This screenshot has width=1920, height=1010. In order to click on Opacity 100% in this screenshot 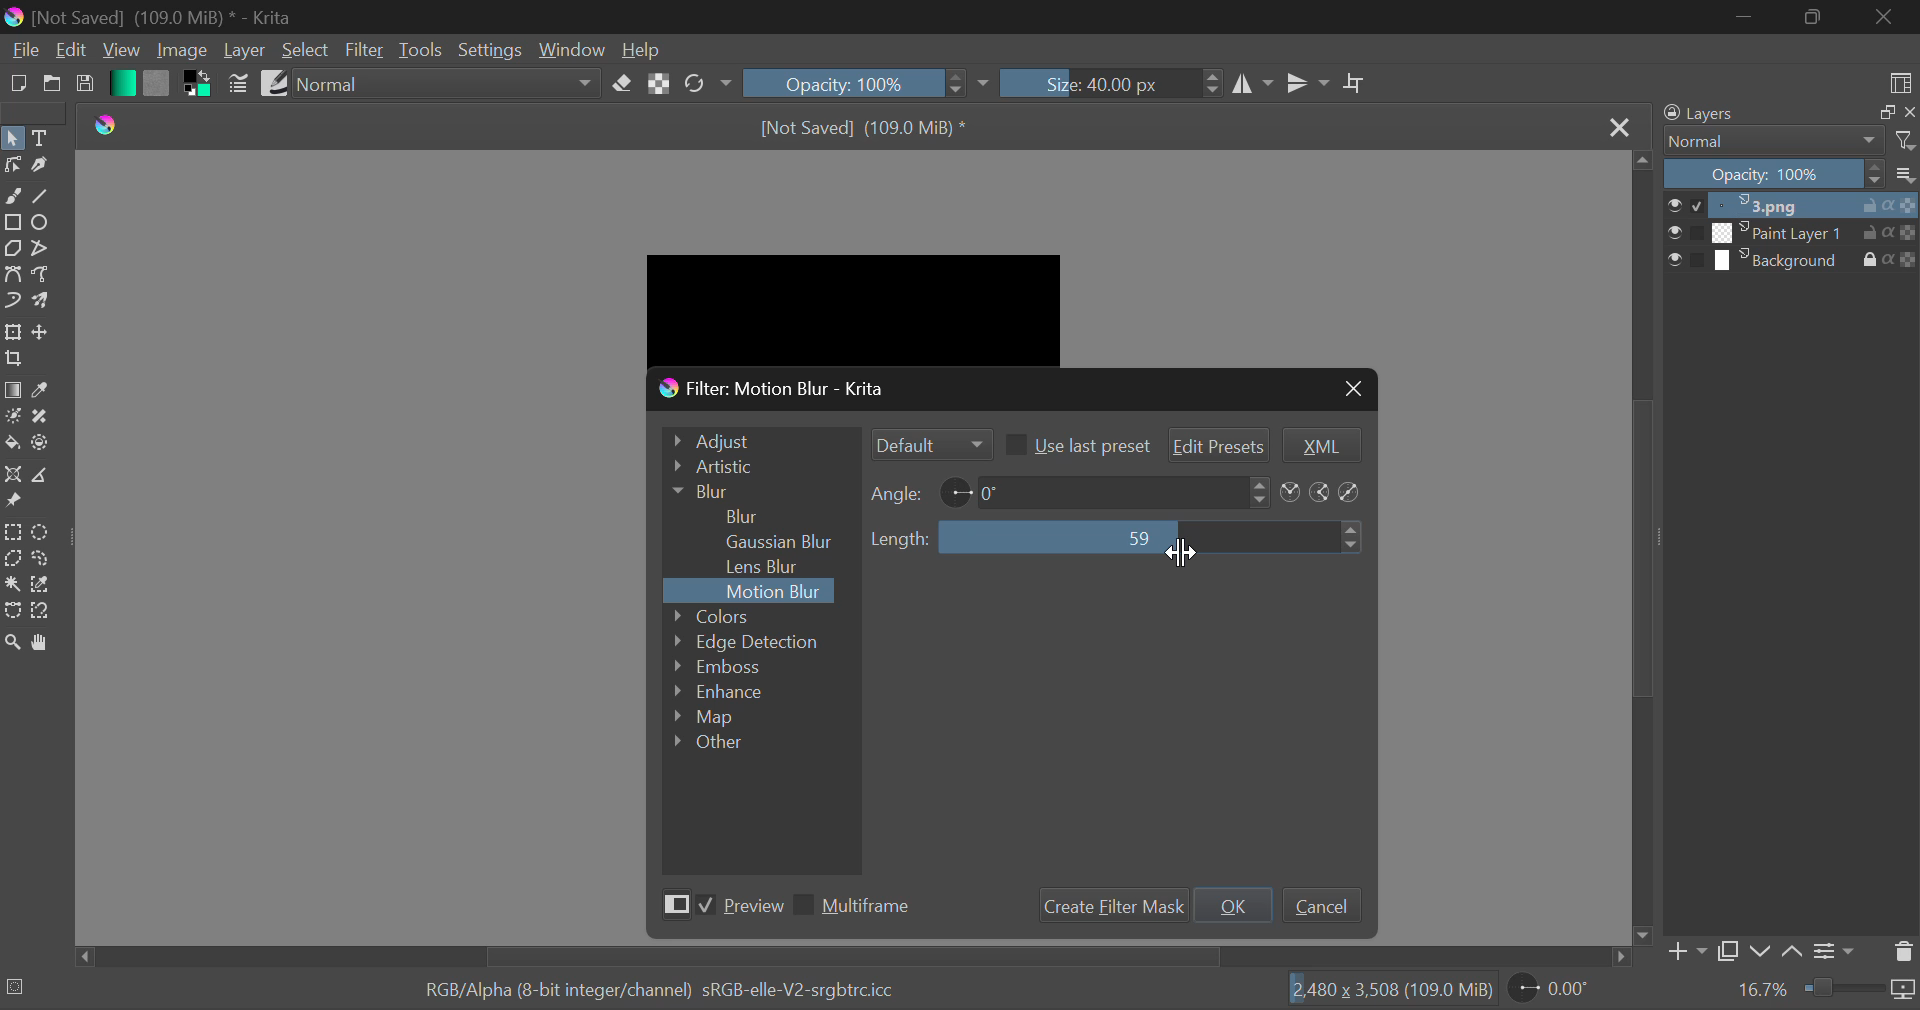, I will do `click(1793, 175)`.